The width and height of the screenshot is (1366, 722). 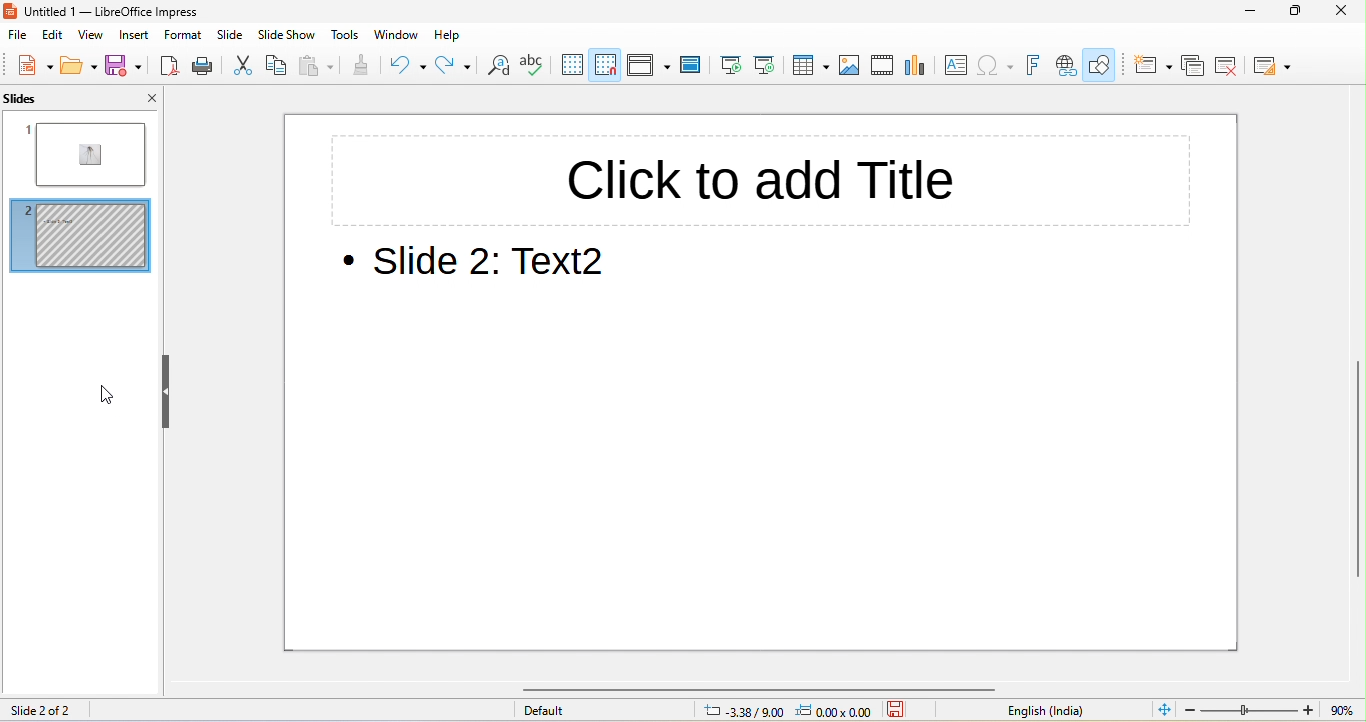 I want to click on help, so click(x=443, y=34).